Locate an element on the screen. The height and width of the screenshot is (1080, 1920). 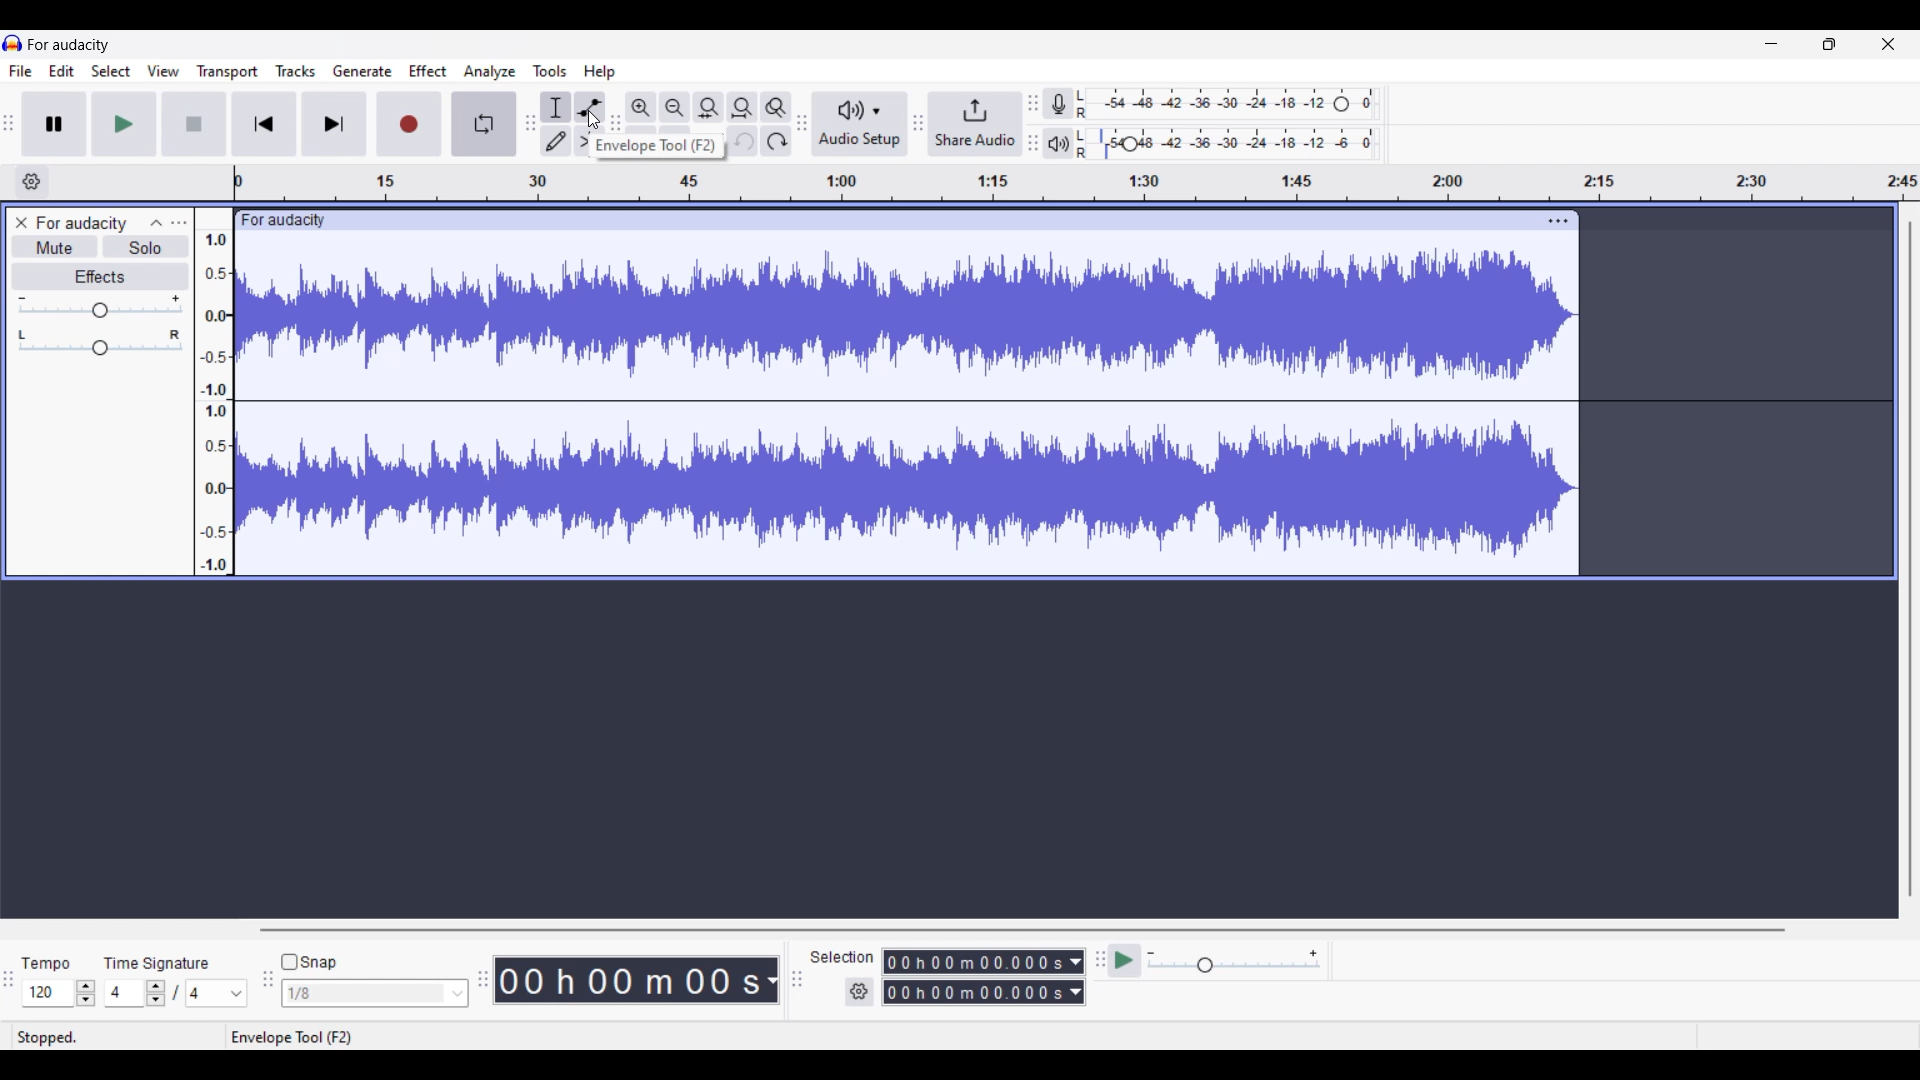
Show in smaller tab is located at coordinates (1830, 44).